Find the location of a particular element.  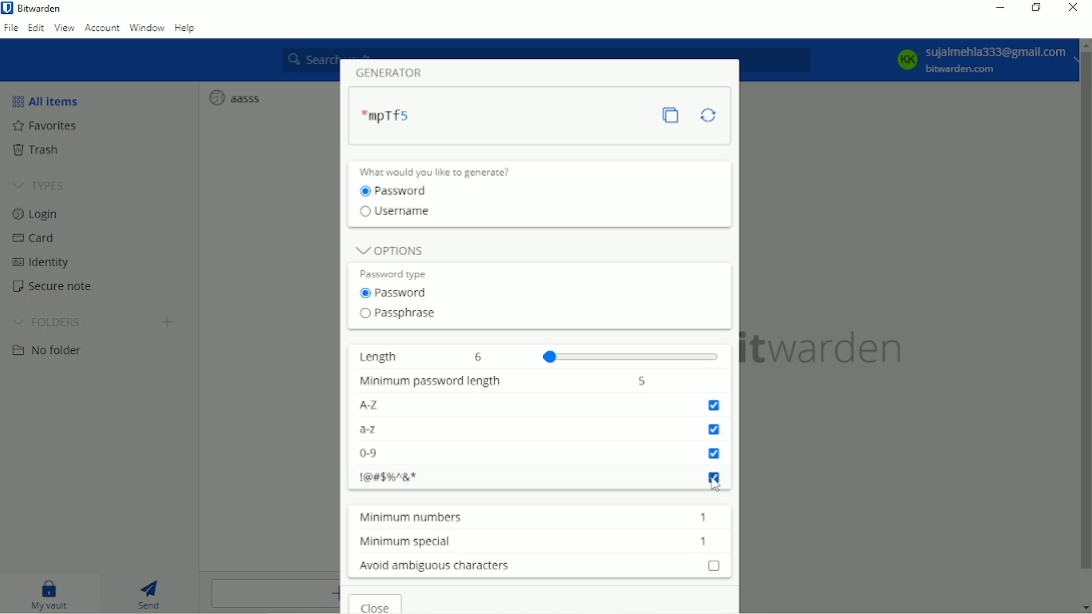

Close is located at coordinates (1075, 8).